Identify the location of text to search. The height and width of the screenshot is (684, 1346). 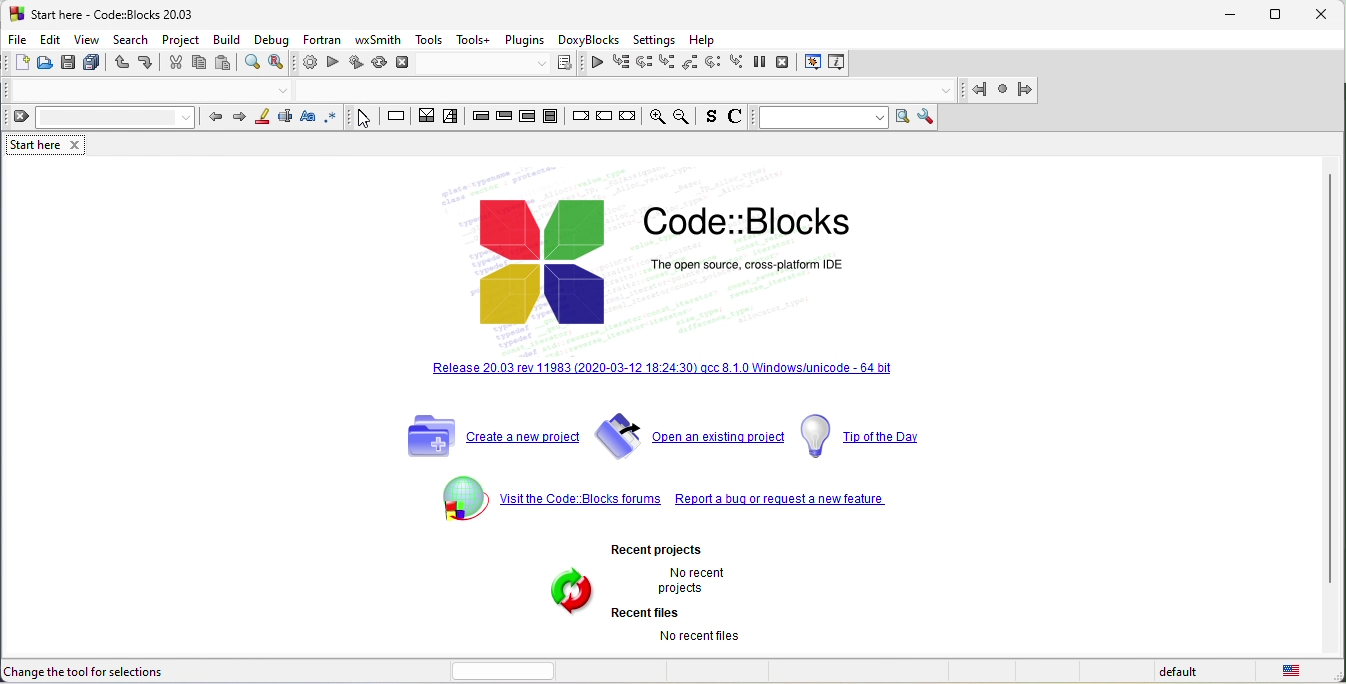
(827, 118).